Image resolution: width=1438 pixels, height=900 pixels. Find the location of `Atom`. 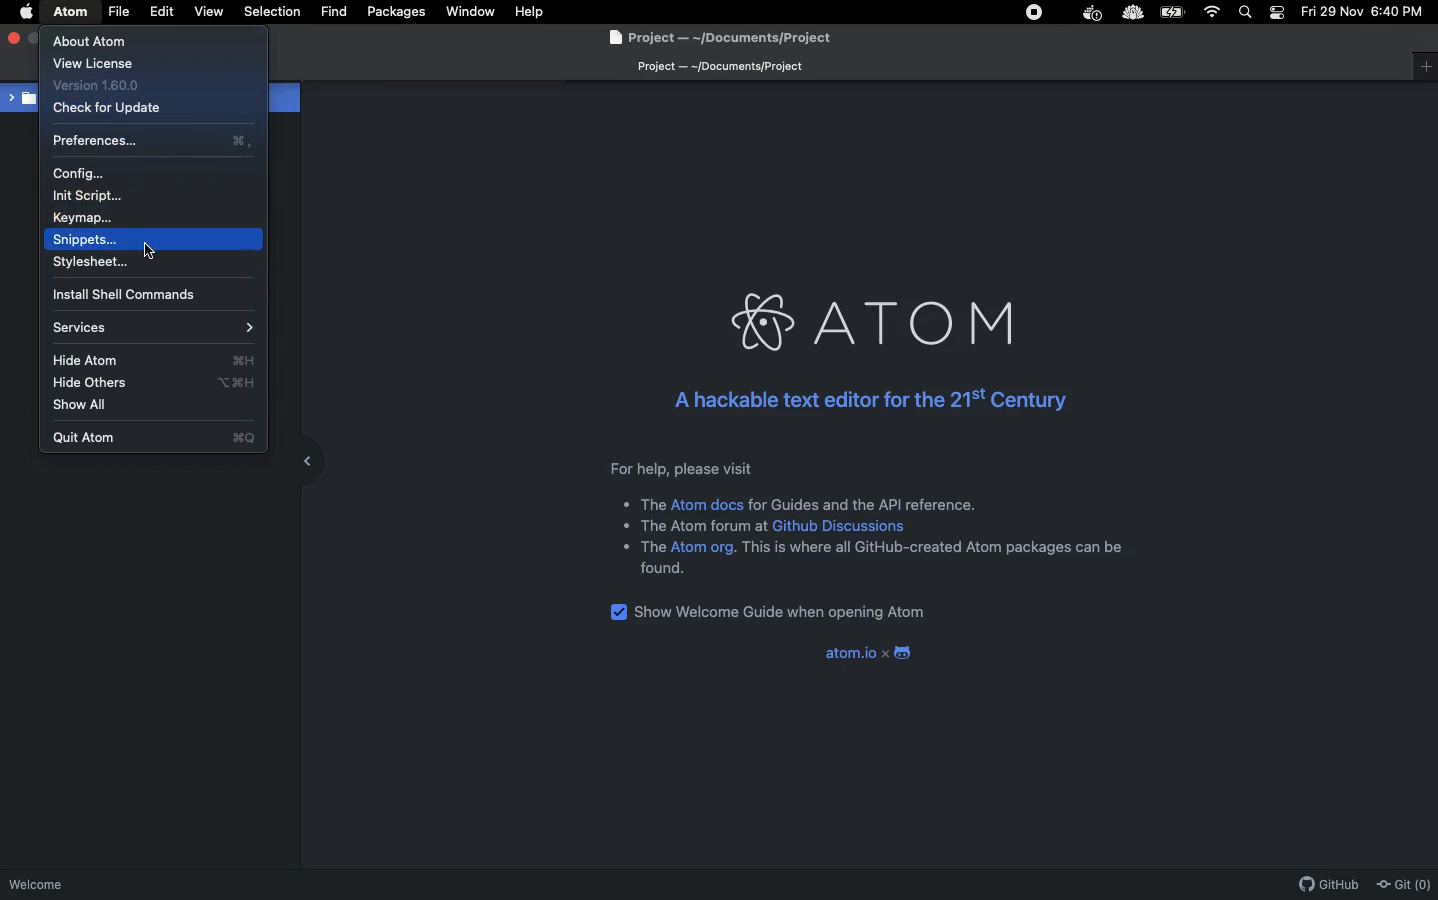

Atom is located at coordinates (885, 324).